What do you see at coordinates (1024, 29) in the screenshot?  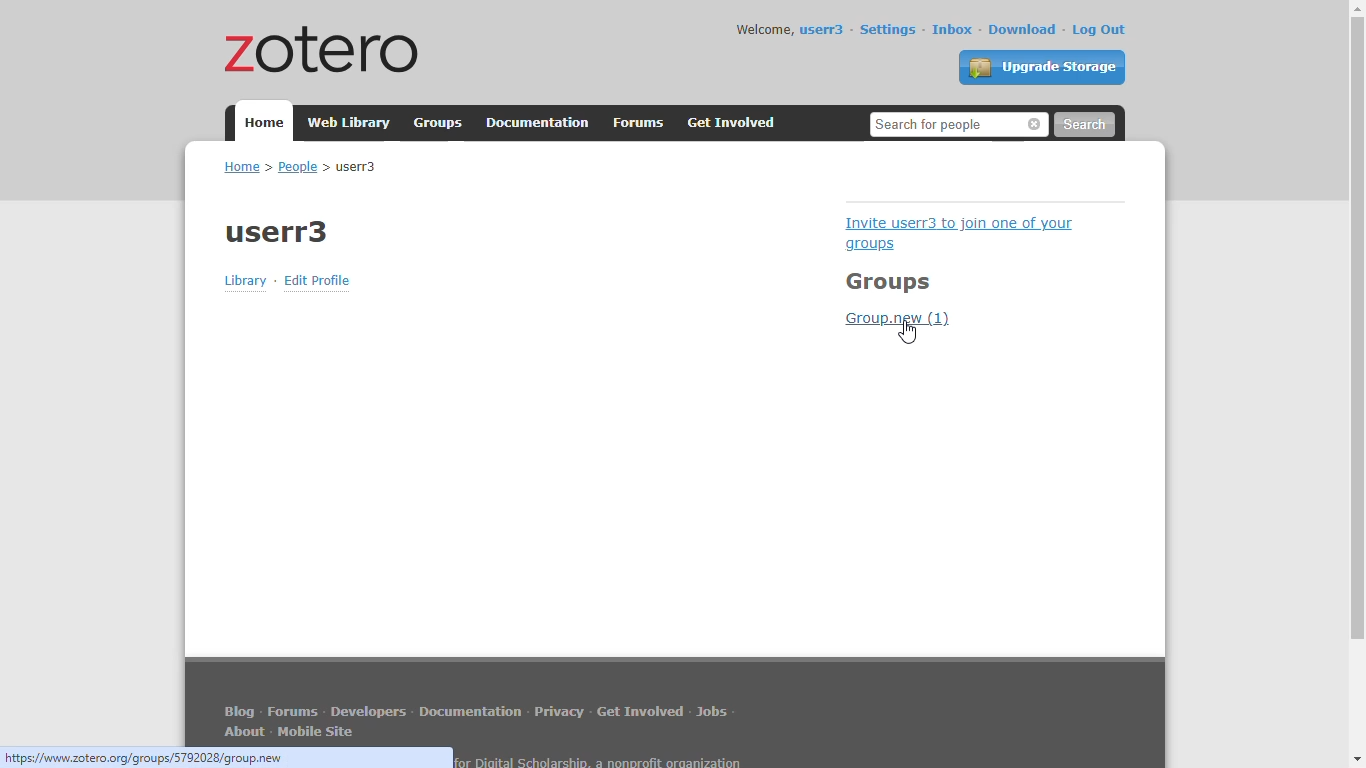 I see `download` at bounding box center [1024, 29].